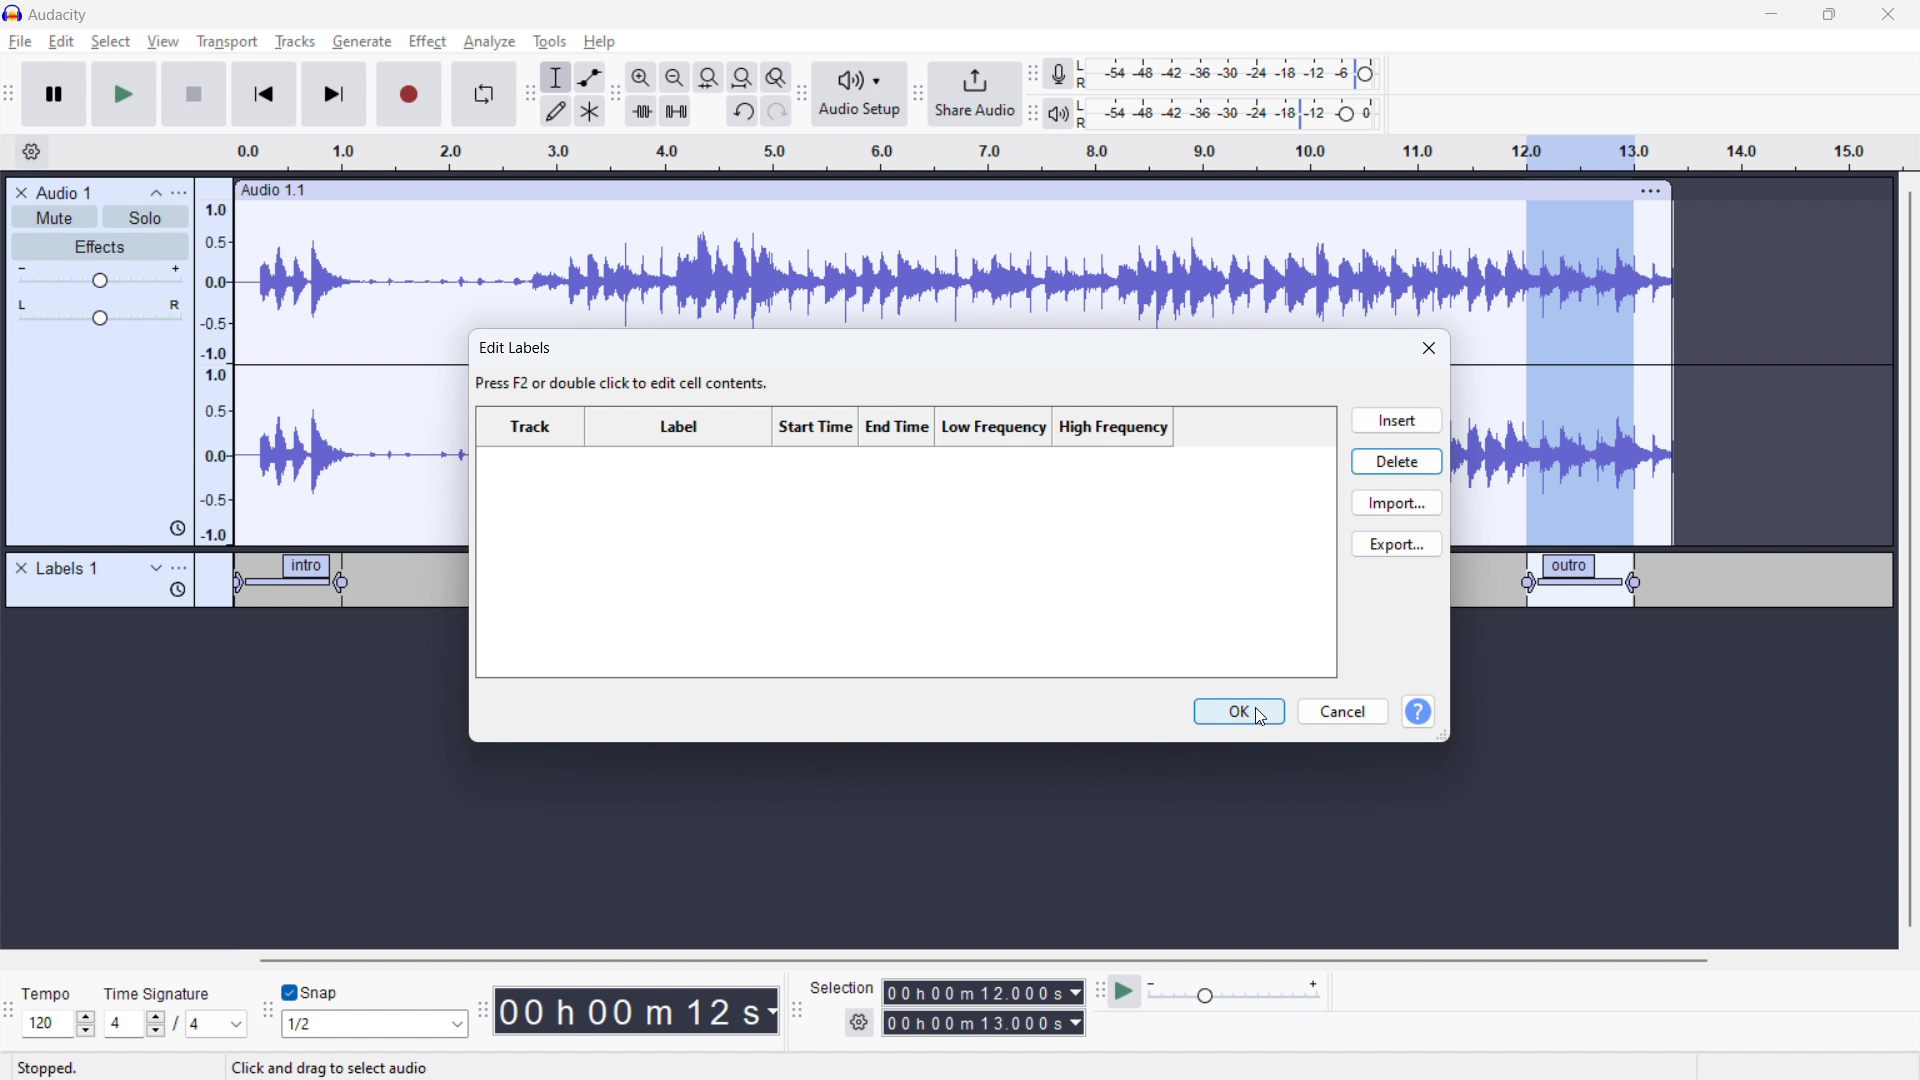  I want to click on cursor, so click(1264, 719).